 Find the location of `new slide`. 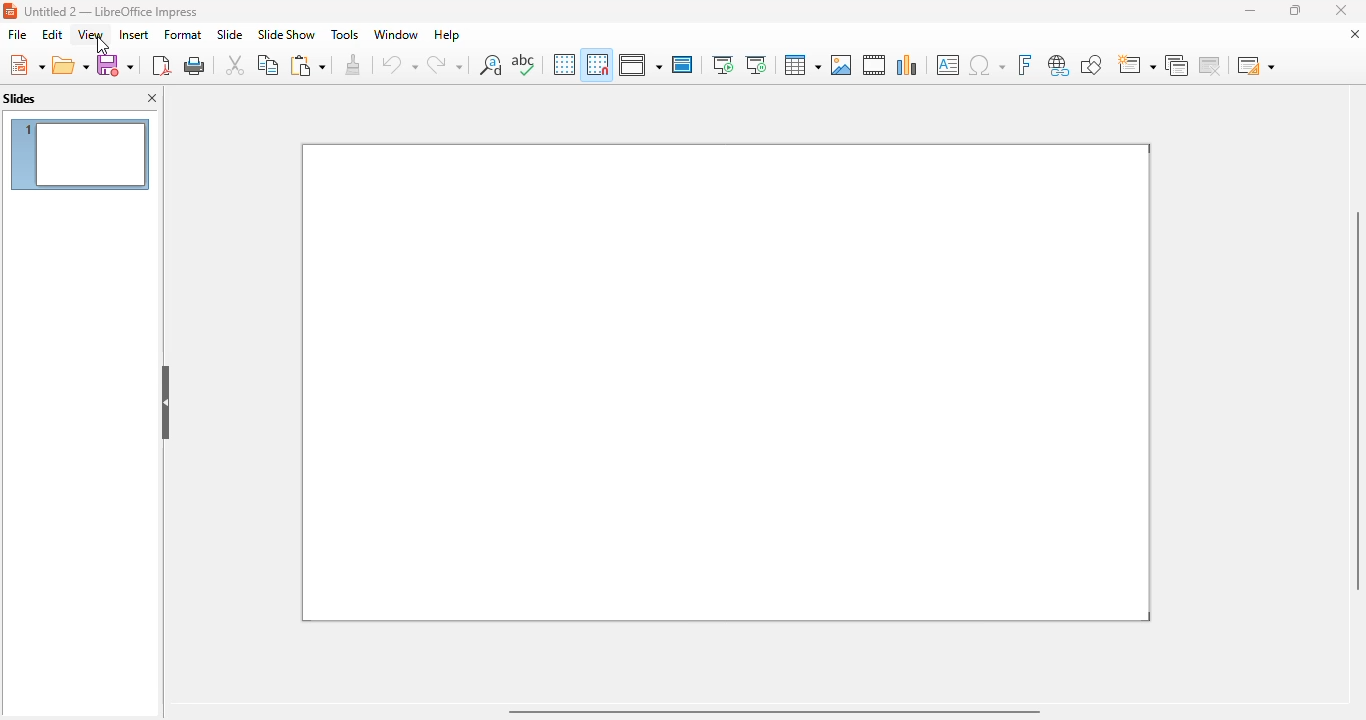

new slide is located at coordinates (1136, 63).